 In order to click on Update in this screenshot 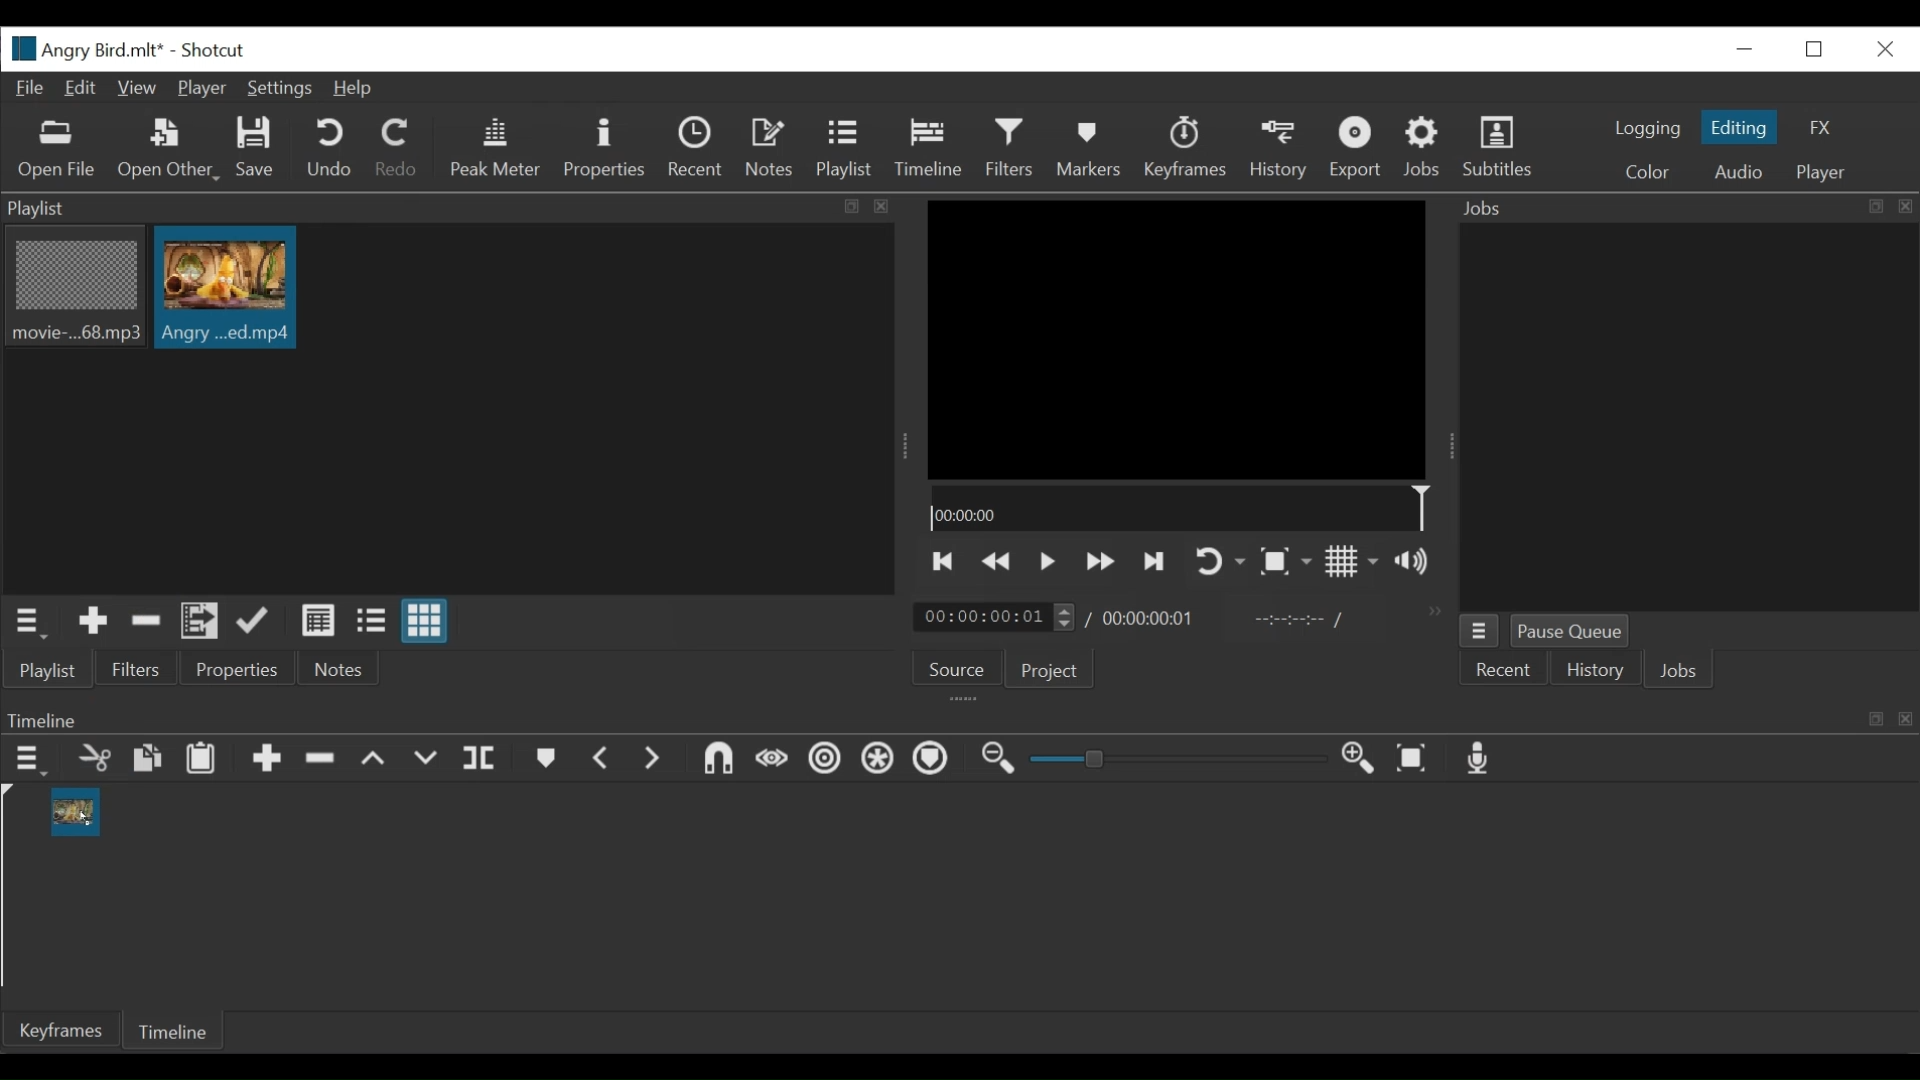, I will do `click(257, 622)`.